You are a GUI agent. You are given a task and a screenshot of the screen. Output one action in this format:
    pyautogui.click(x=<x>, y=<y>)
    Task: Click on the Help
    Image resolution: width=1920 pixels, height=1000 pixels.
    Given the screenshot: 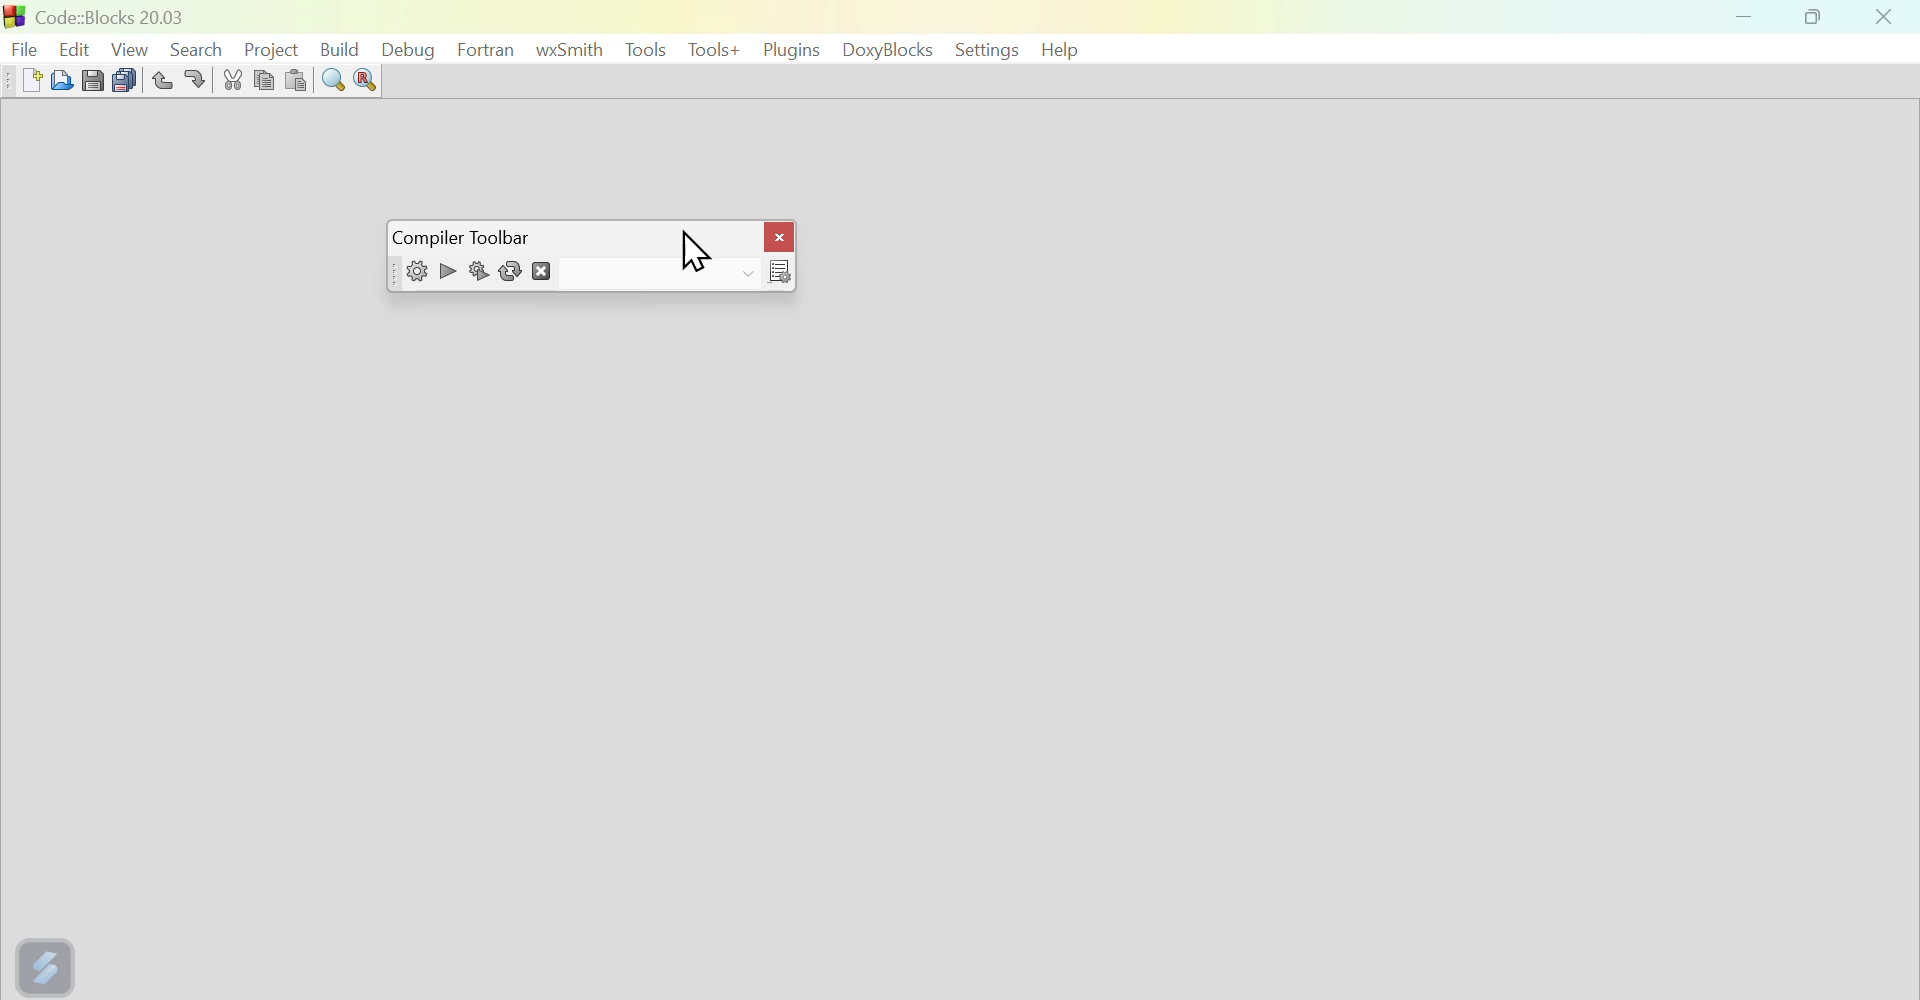 What is the action you would take?
    pyautogui.click(x=1064, y=49)
    